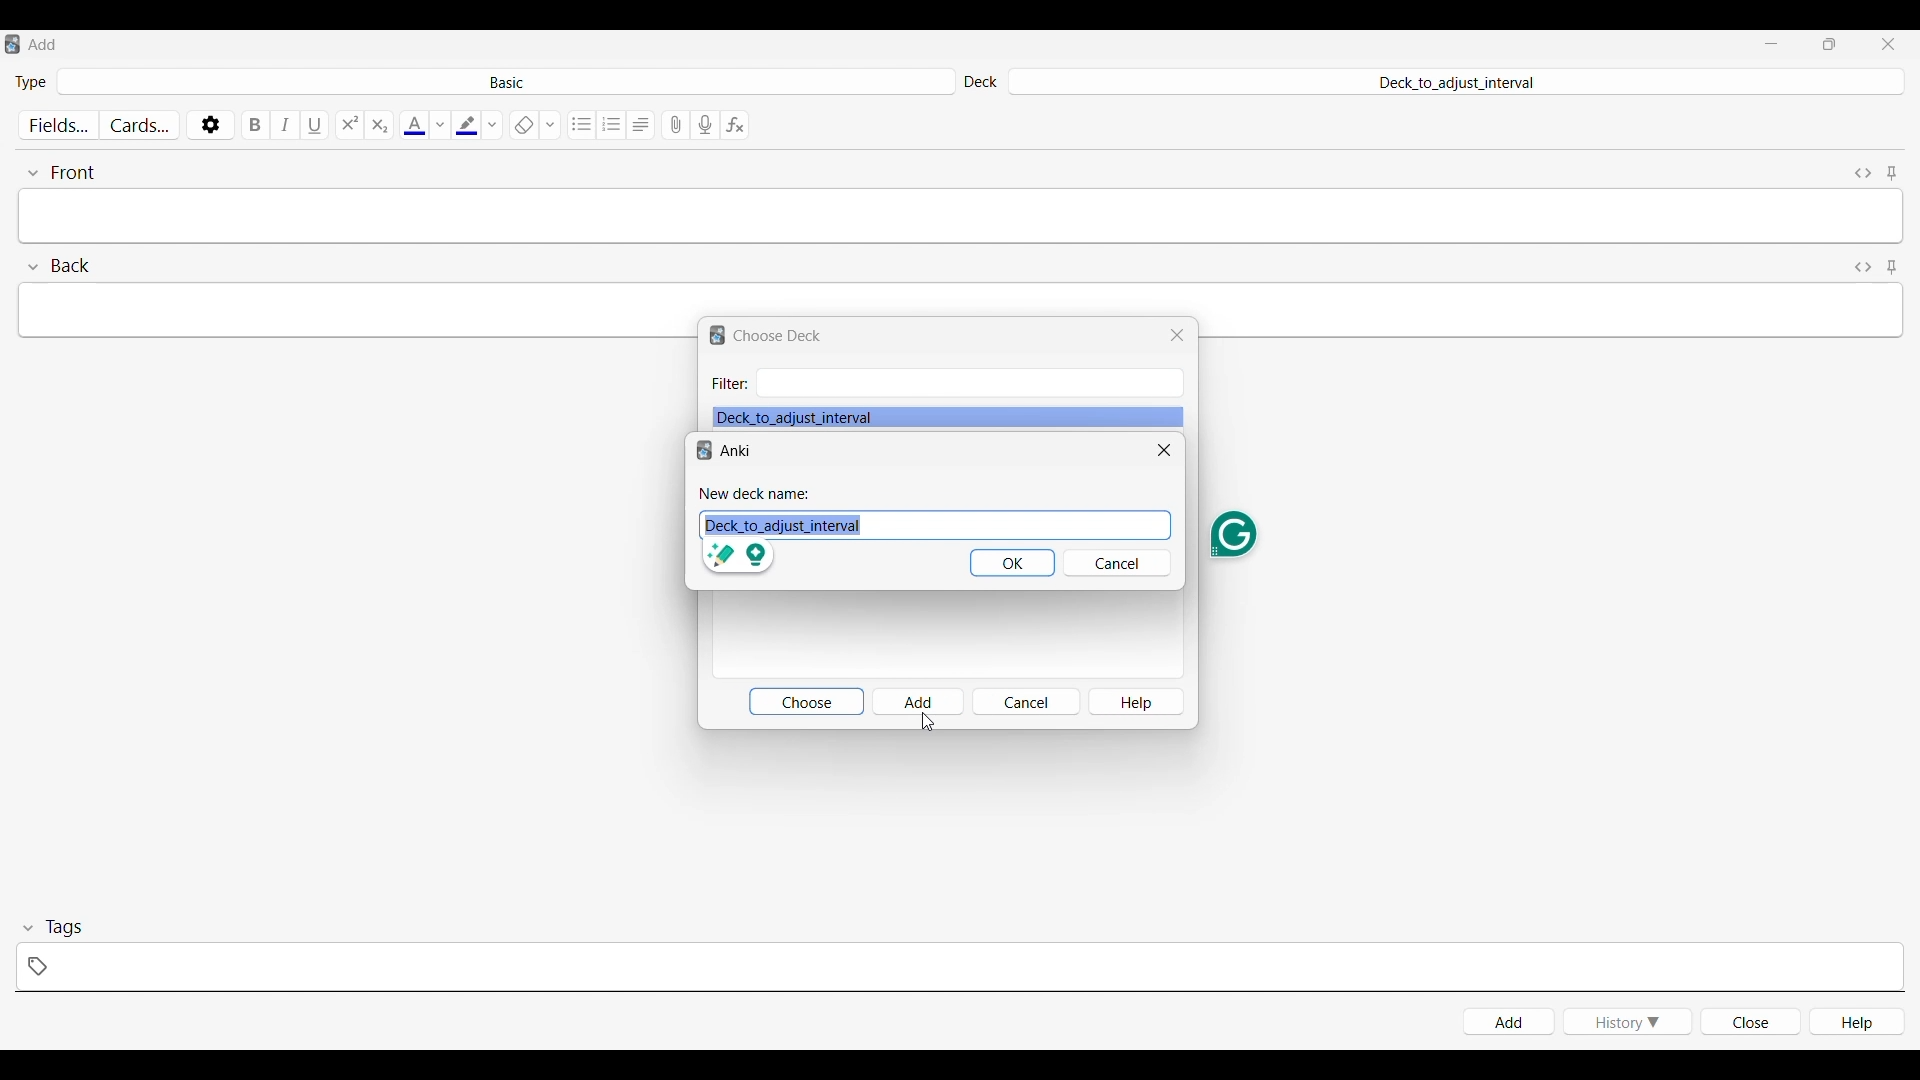 This screenshot has width=1920, height=1080. What do you see at coordinates (1026, 701) in the screenshot?
I see `Cancel` at bounding box center [1026, 701].